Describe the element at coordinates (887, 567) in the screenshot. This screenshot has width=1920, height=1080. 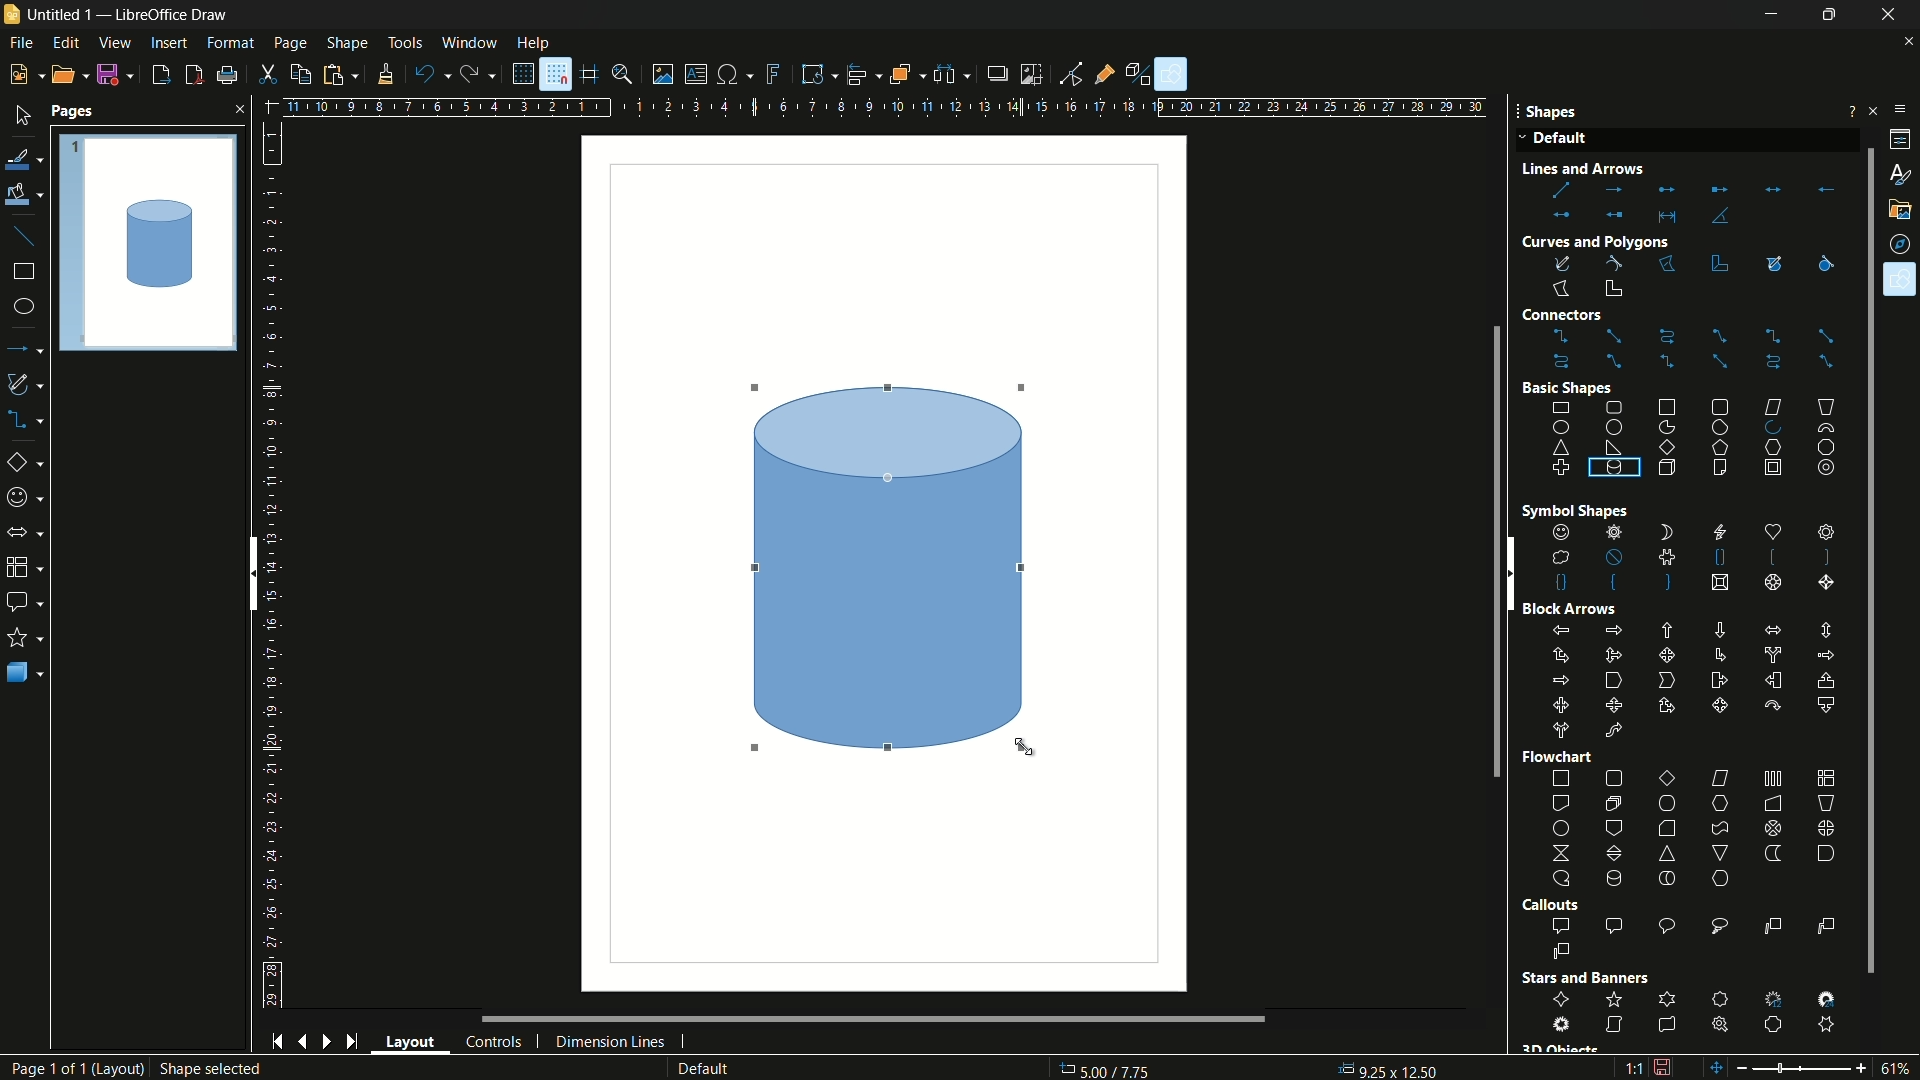
I see `cylinder` at that location.